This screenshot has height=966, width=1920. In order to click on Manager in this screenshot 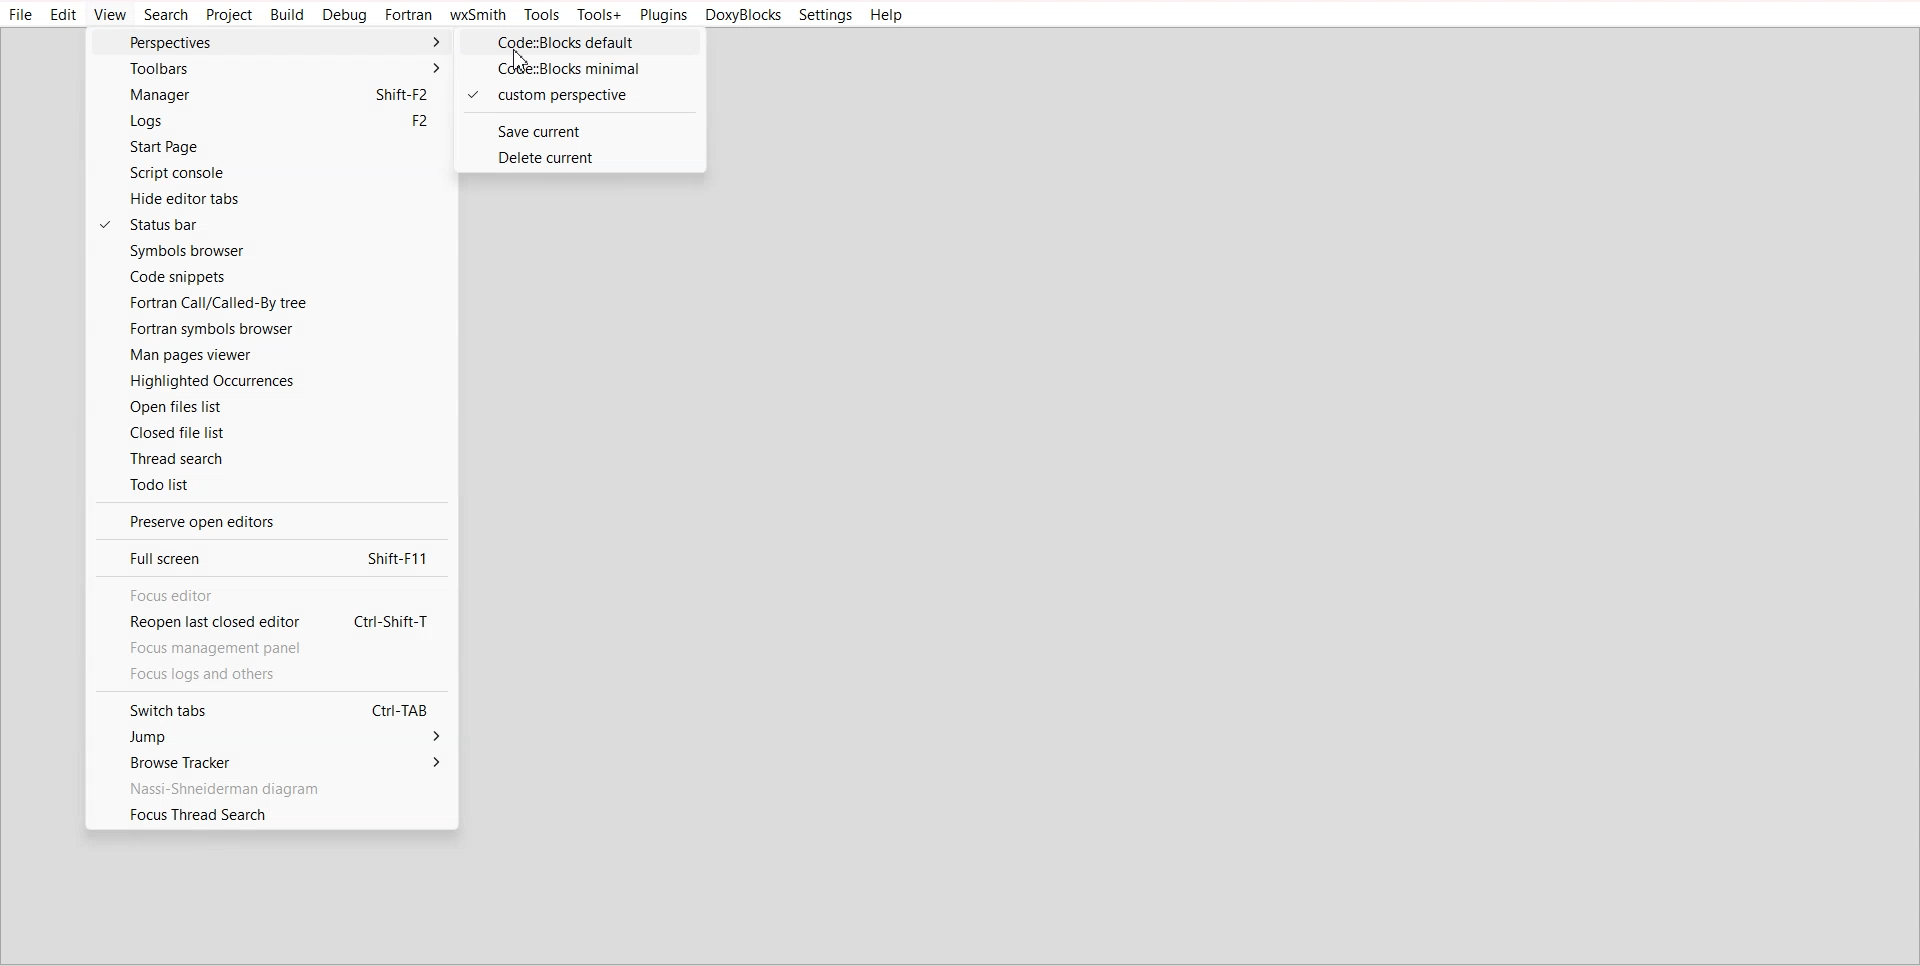, I will do `click(266, 95)`.